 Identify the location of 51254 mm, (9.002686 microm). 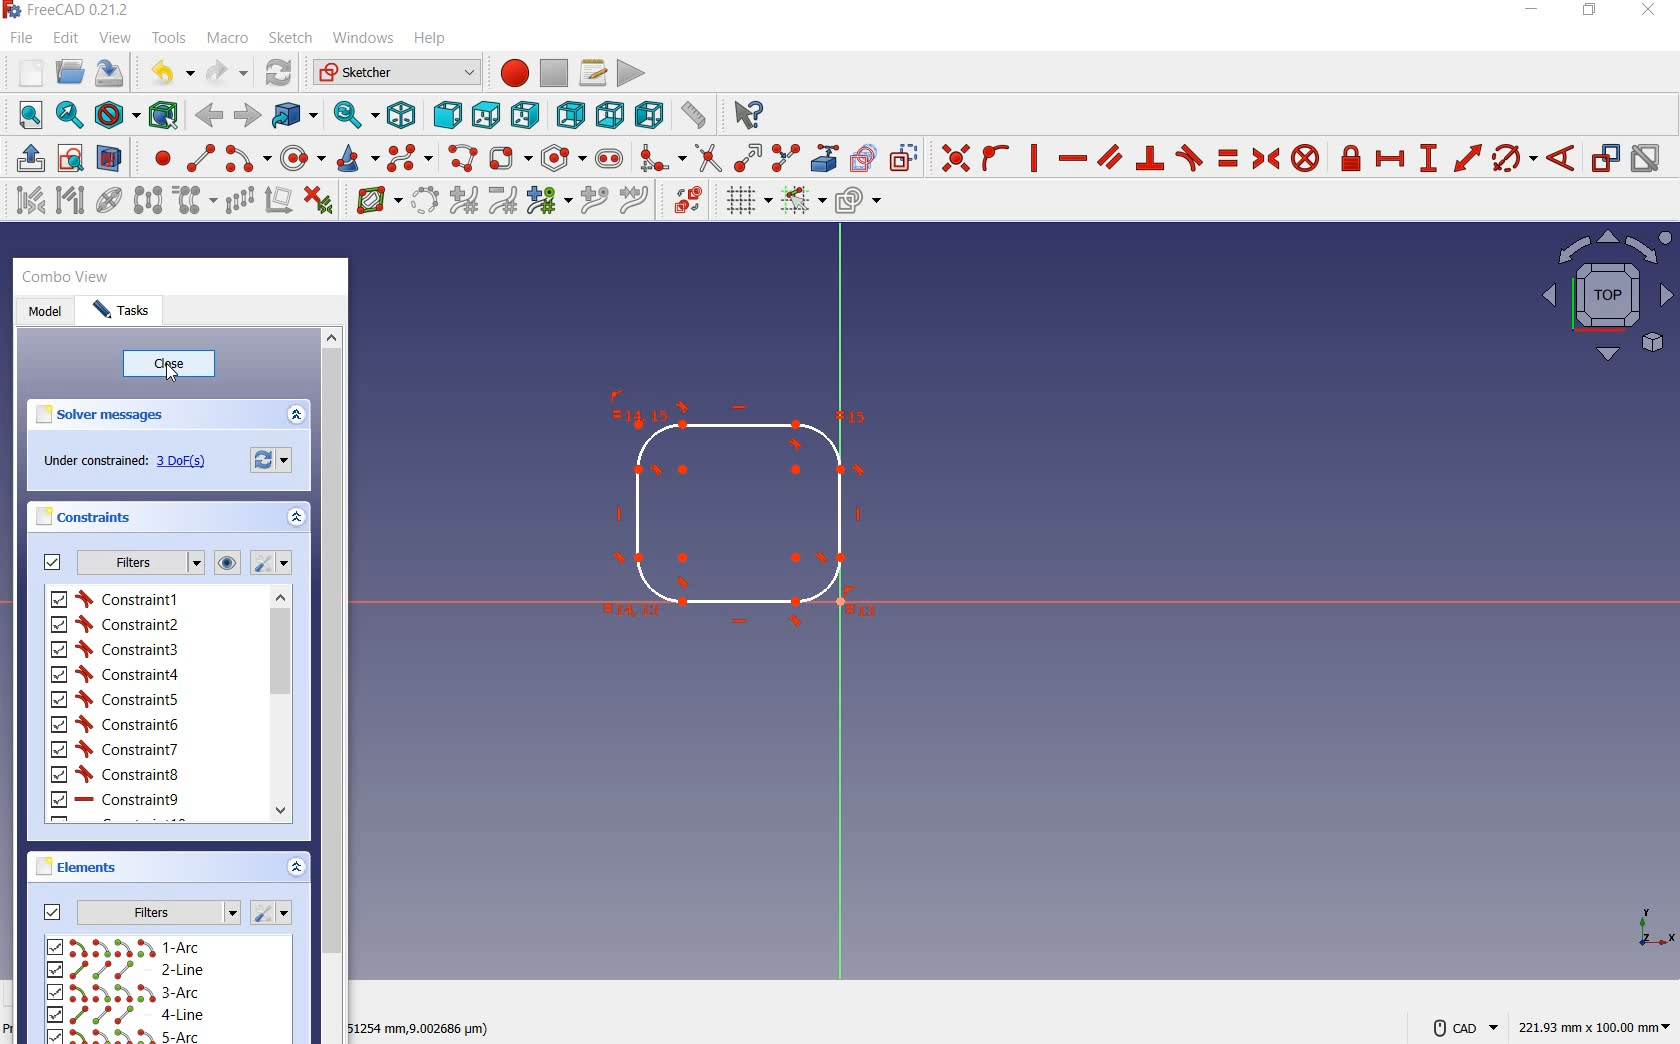
(420, 1031).